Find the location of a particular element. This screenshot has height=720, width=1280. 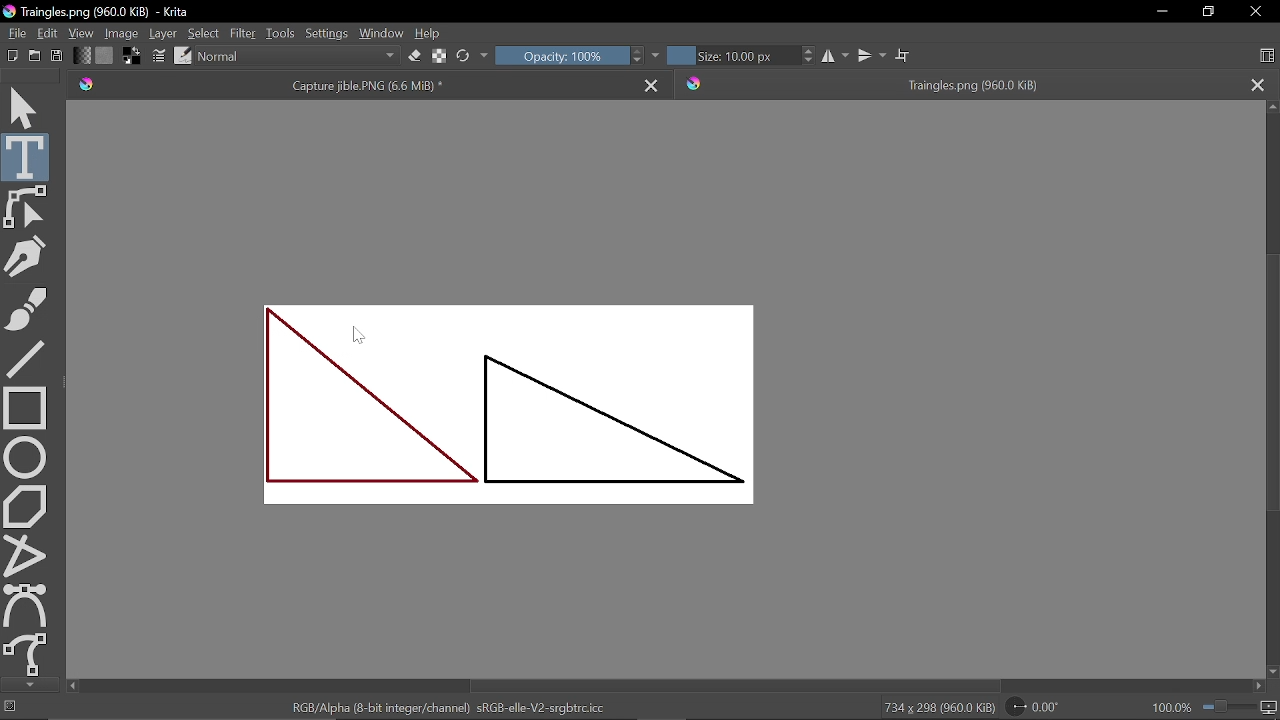

View is located at coordinates (80, 33).